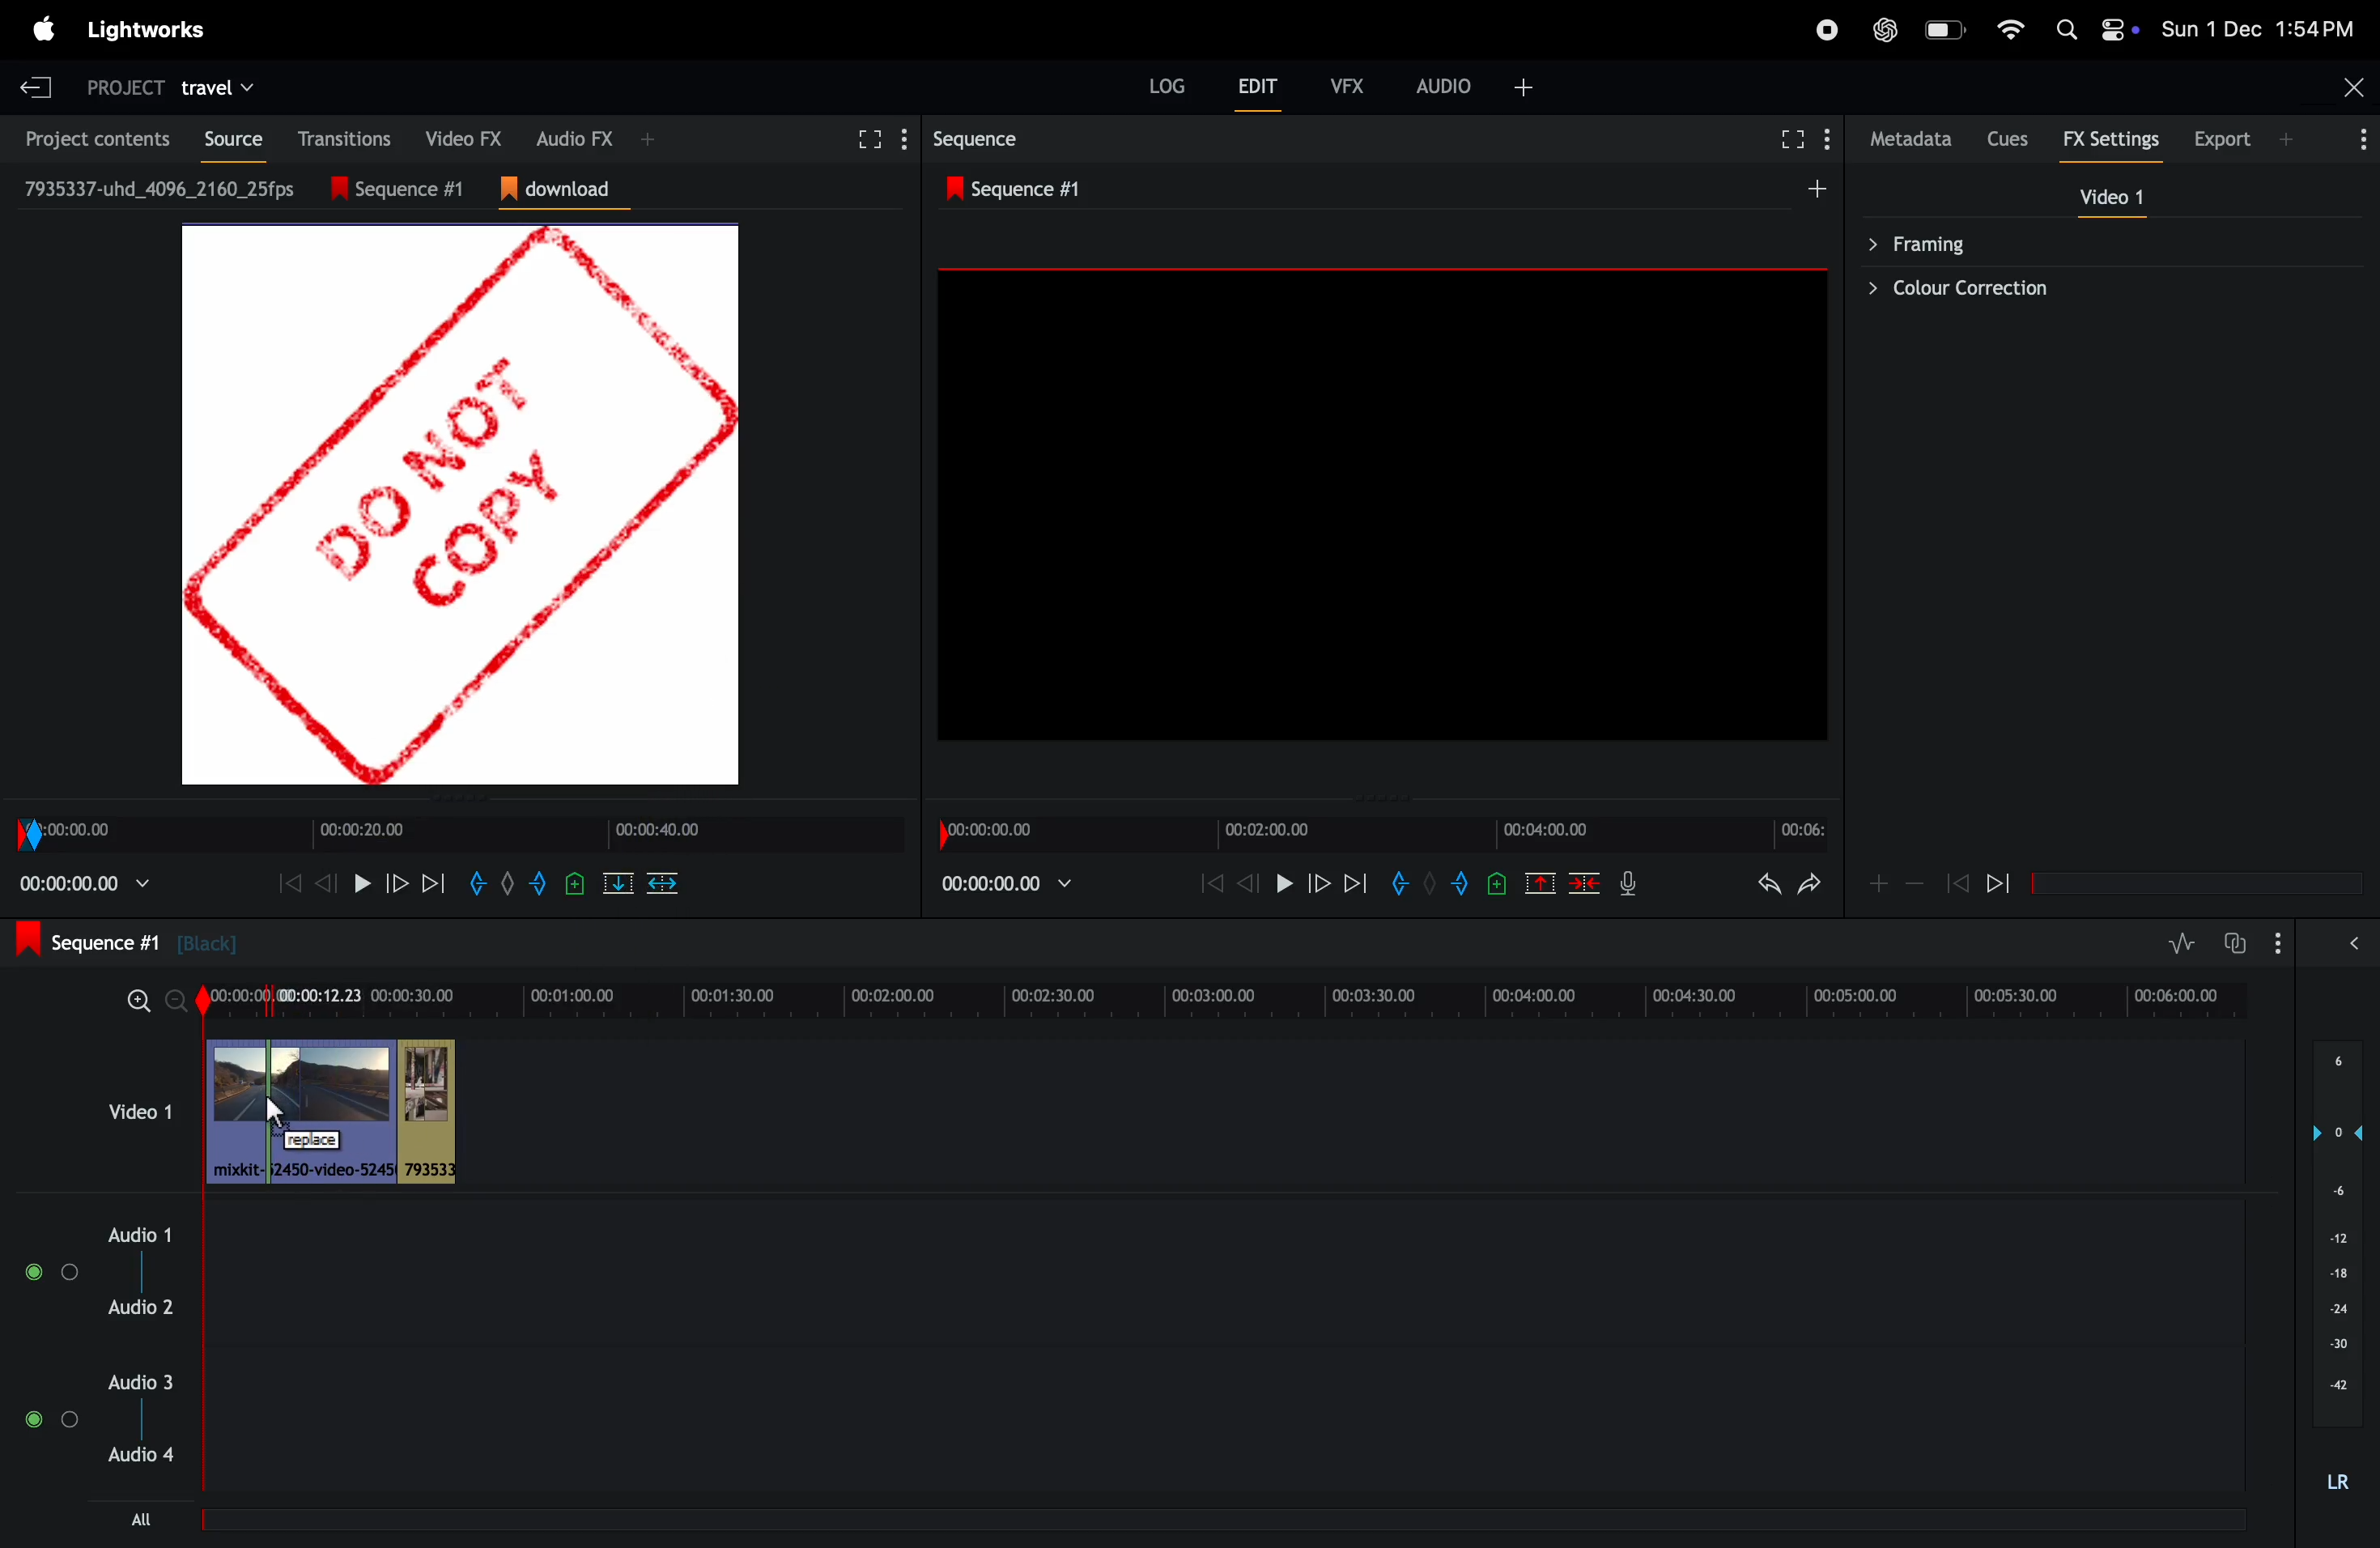 This screenshot has height=1548, width=2380. Describe the element at coordinates (540, 883) in the screenshot. I see `add out` at that location.